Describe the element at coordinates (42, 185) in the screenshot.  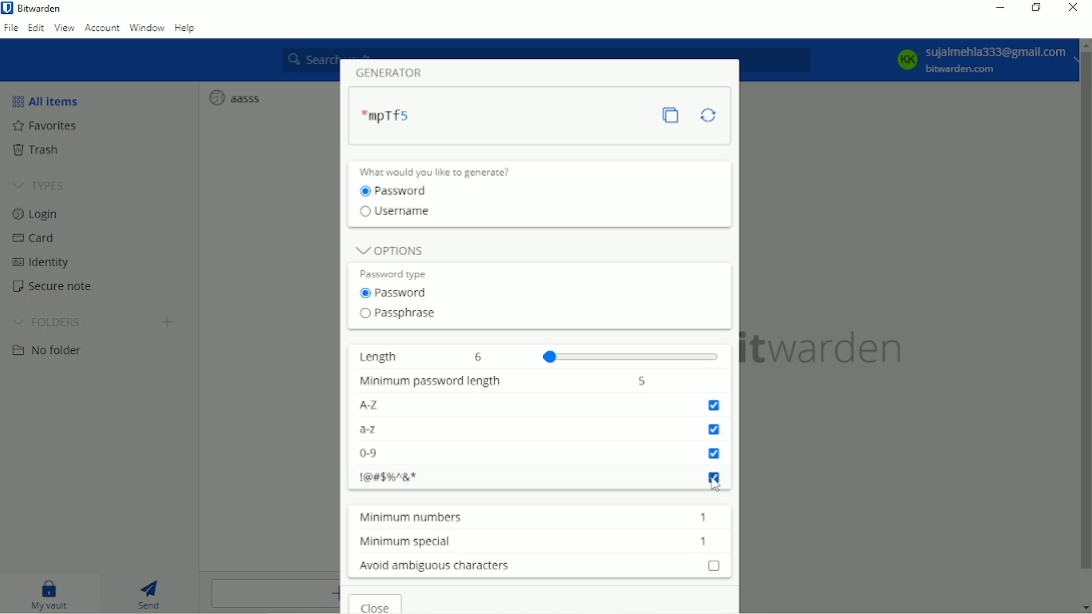
I see `Types` at that location.